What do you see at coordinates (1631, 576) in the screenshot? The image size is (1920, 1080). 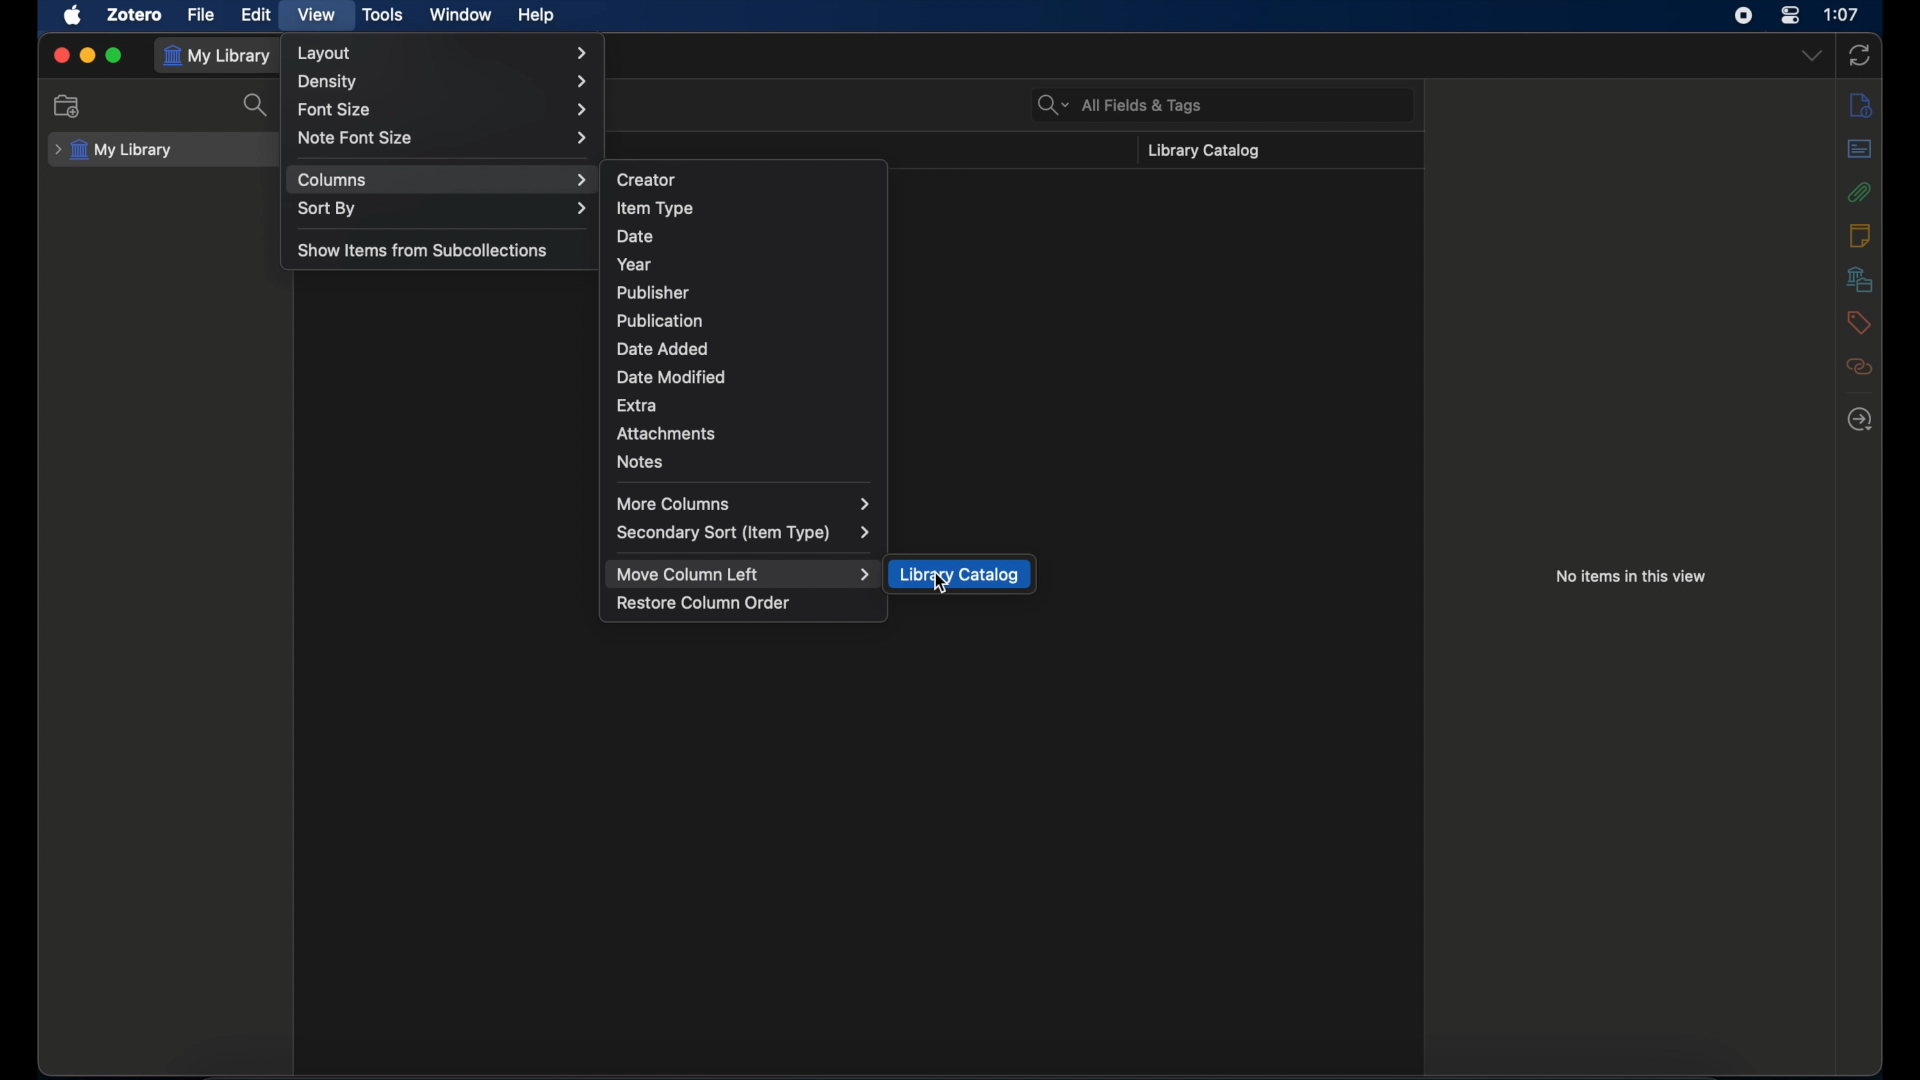 I see `no items in this view` at bounding box center [1631, 576].